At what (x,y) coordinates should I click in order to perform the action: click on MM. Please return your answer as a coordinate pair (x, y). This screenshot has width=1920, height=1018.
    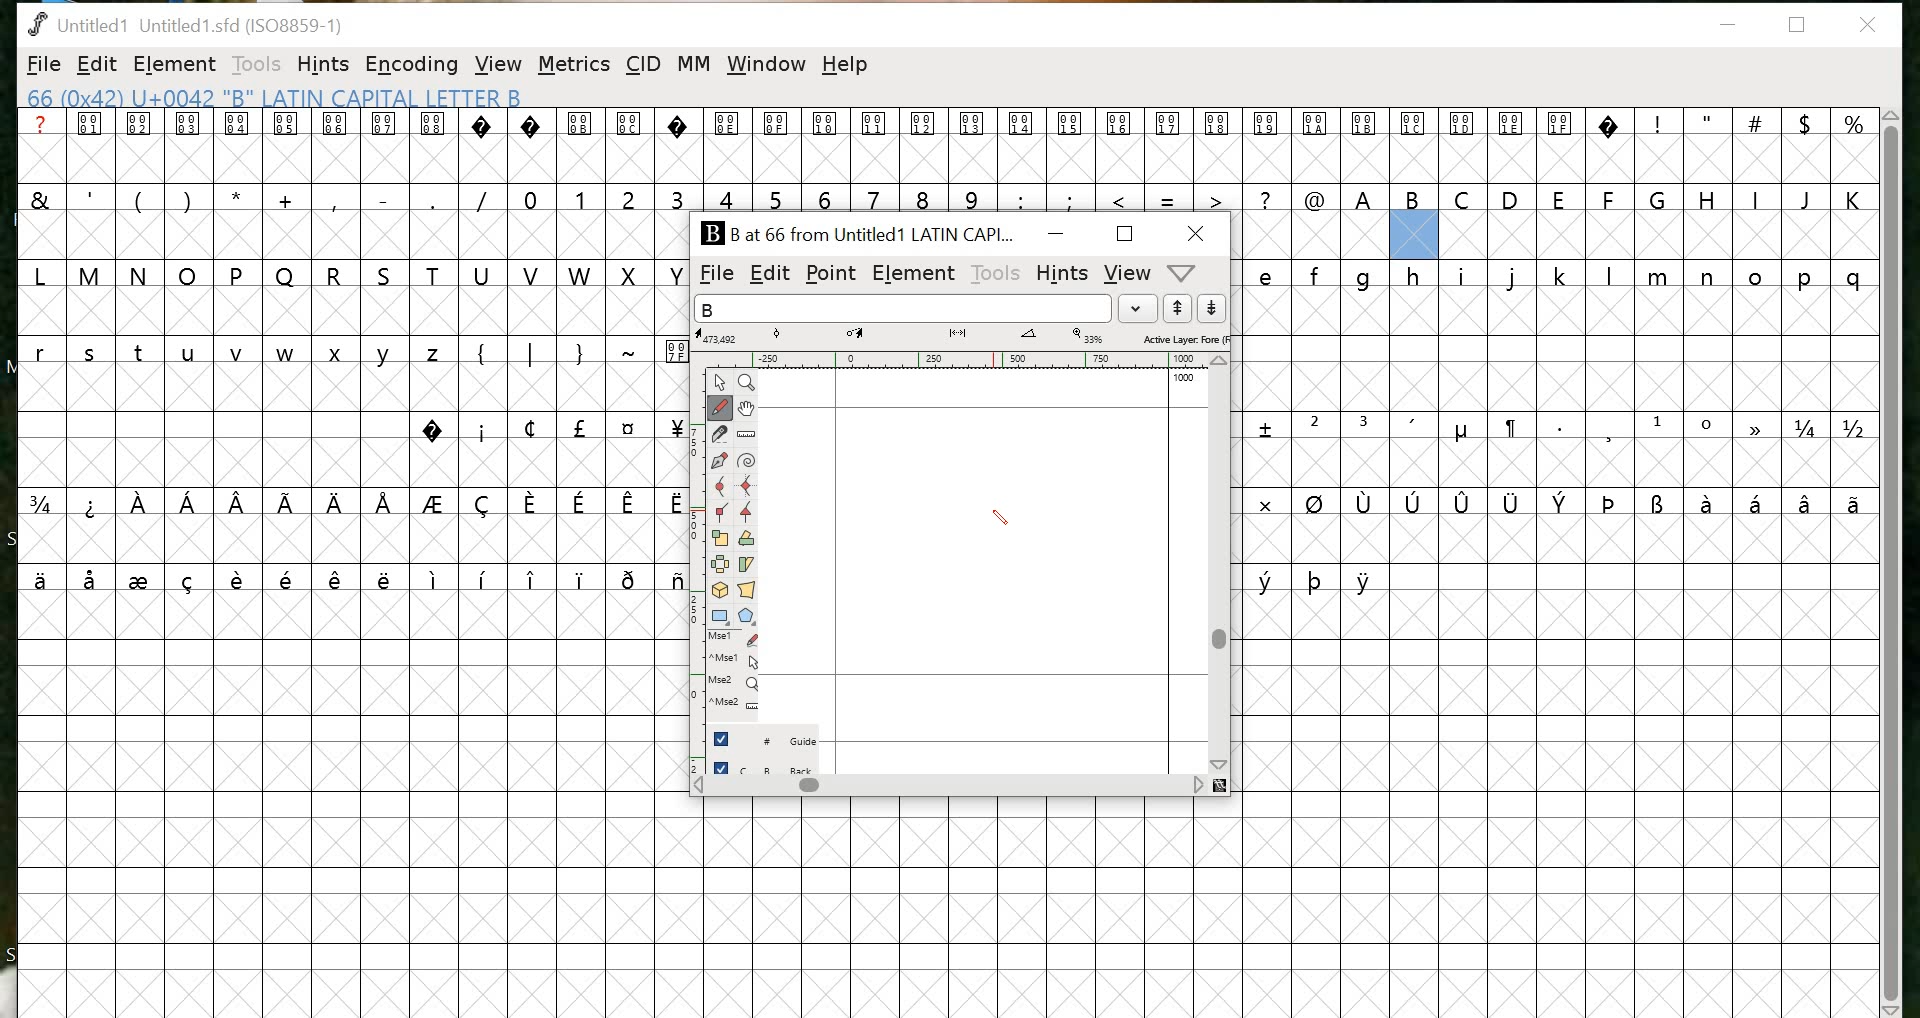
    Looking at the image, I should click on (695, 65).